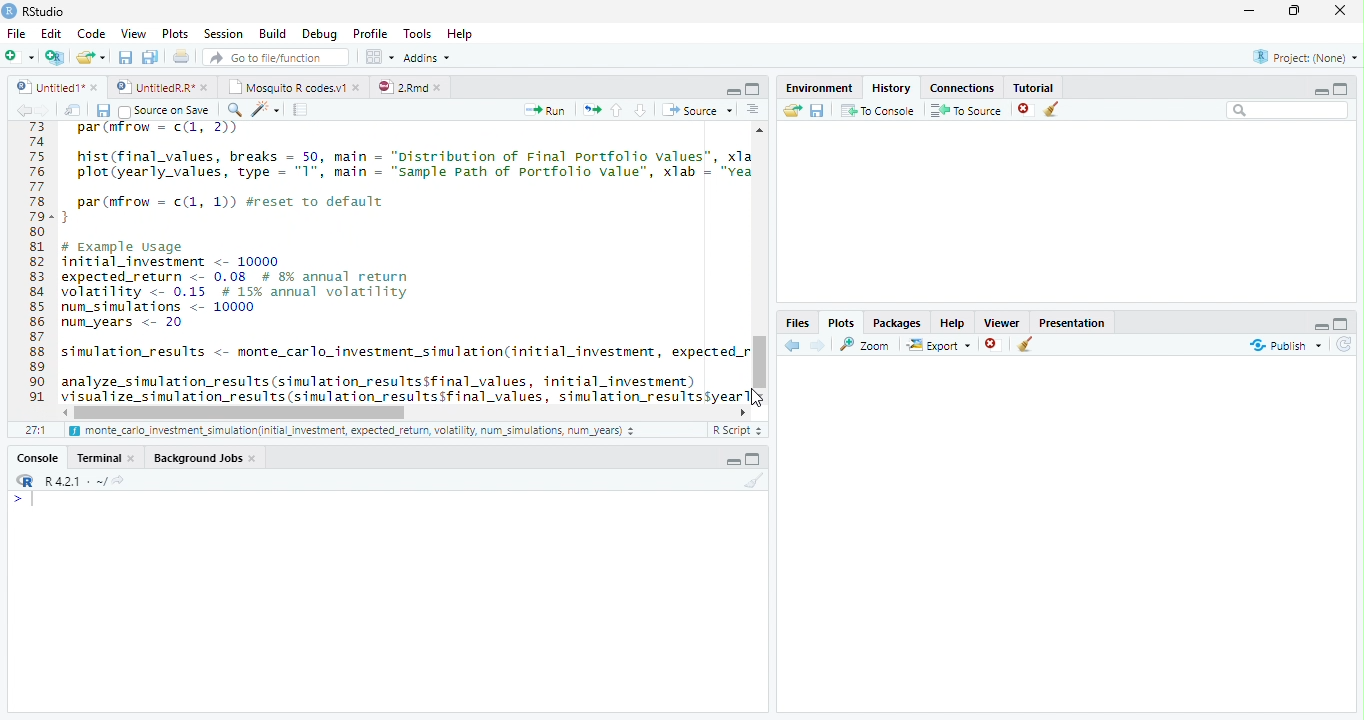 This screenshot has width=1364, height=720. I want to click on Help, so click(952, 322).